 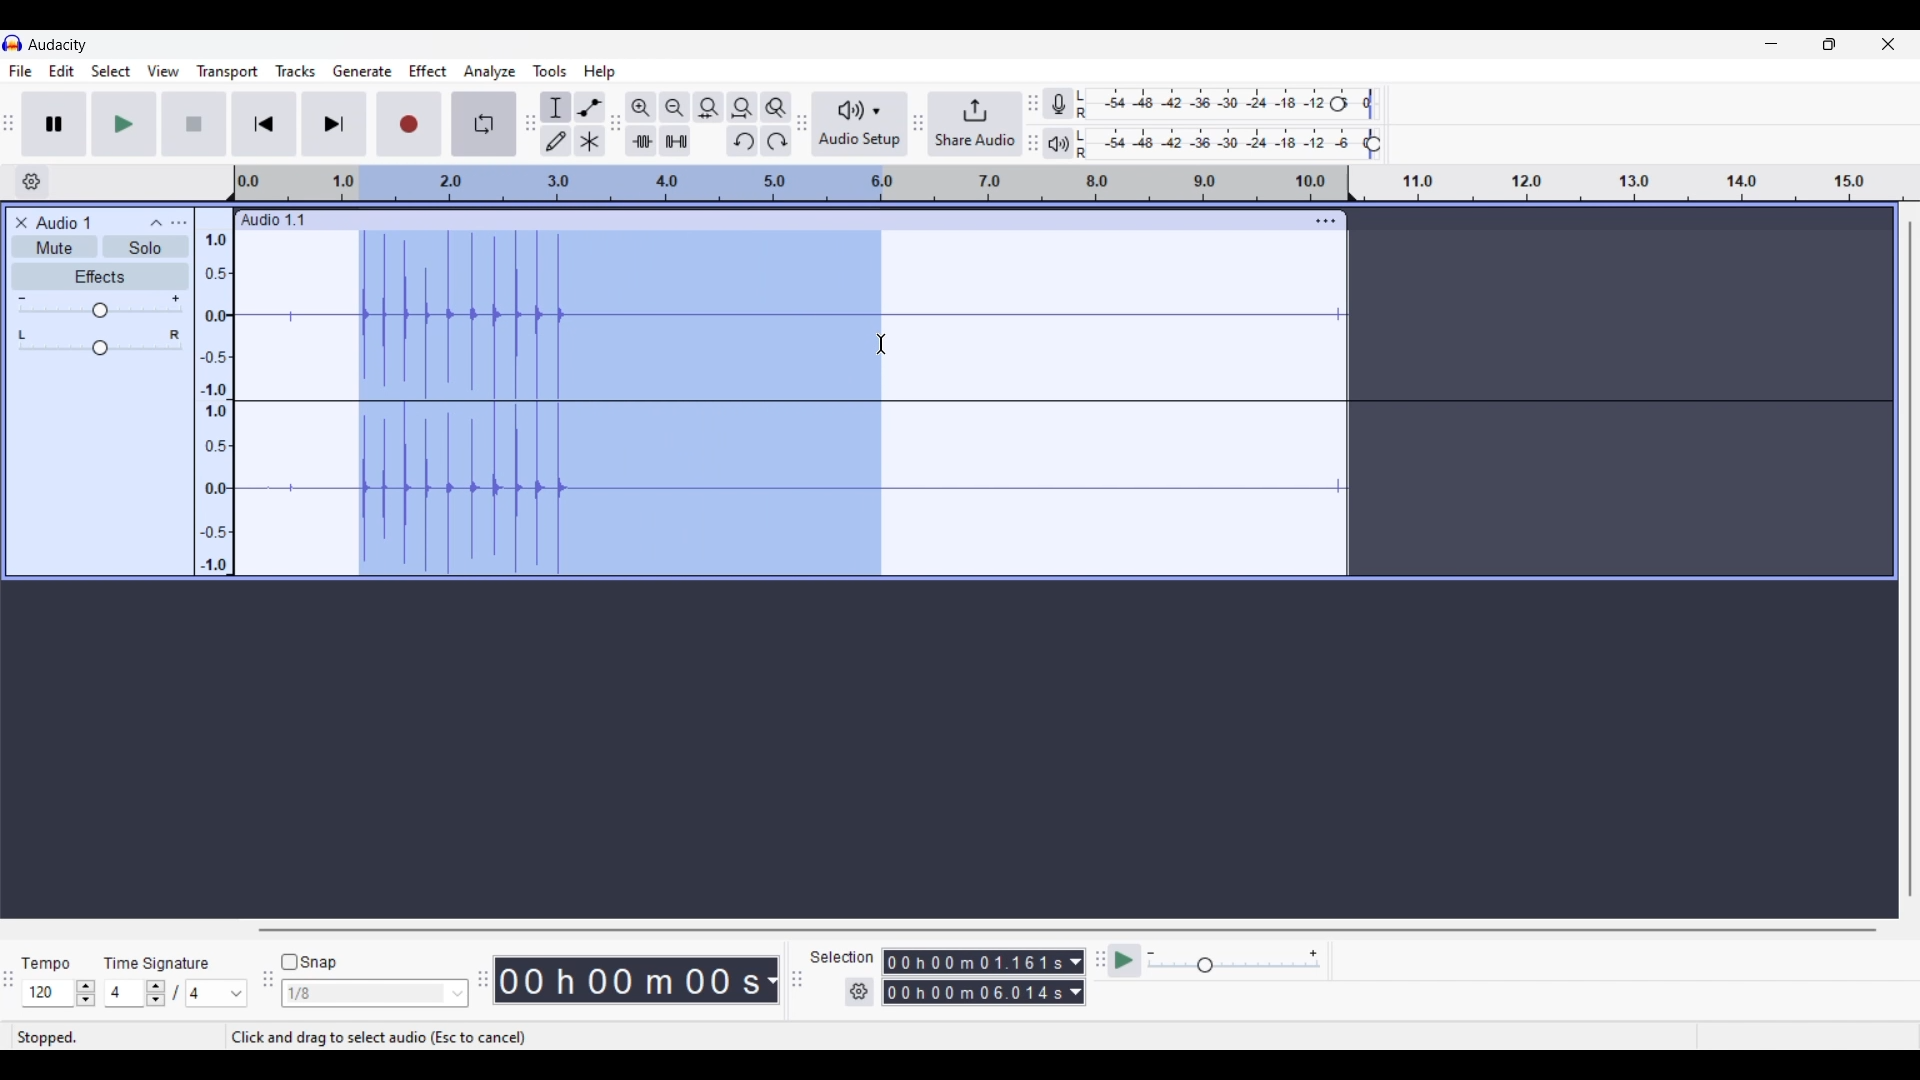 I want to click on Solo, so click(x=145, y=246).